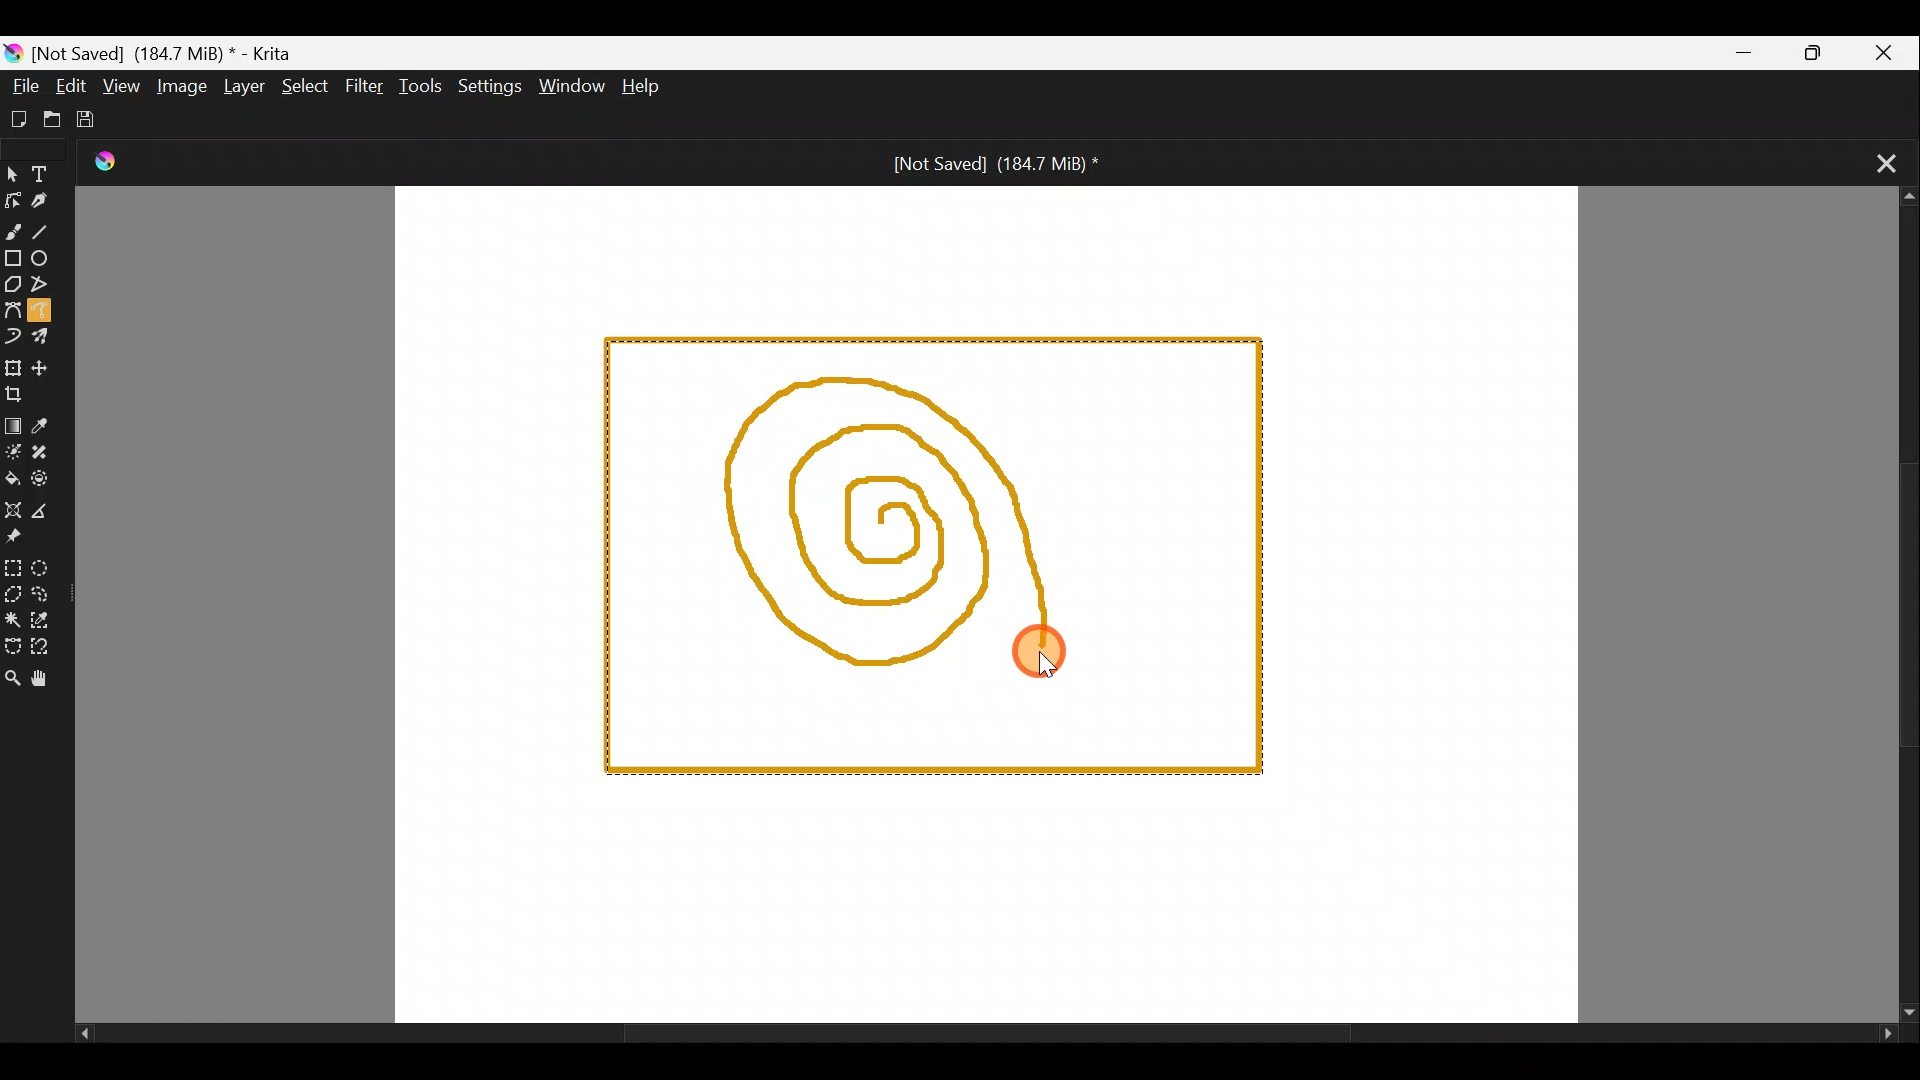  I want to click on Krita logo, so click(12, 53).